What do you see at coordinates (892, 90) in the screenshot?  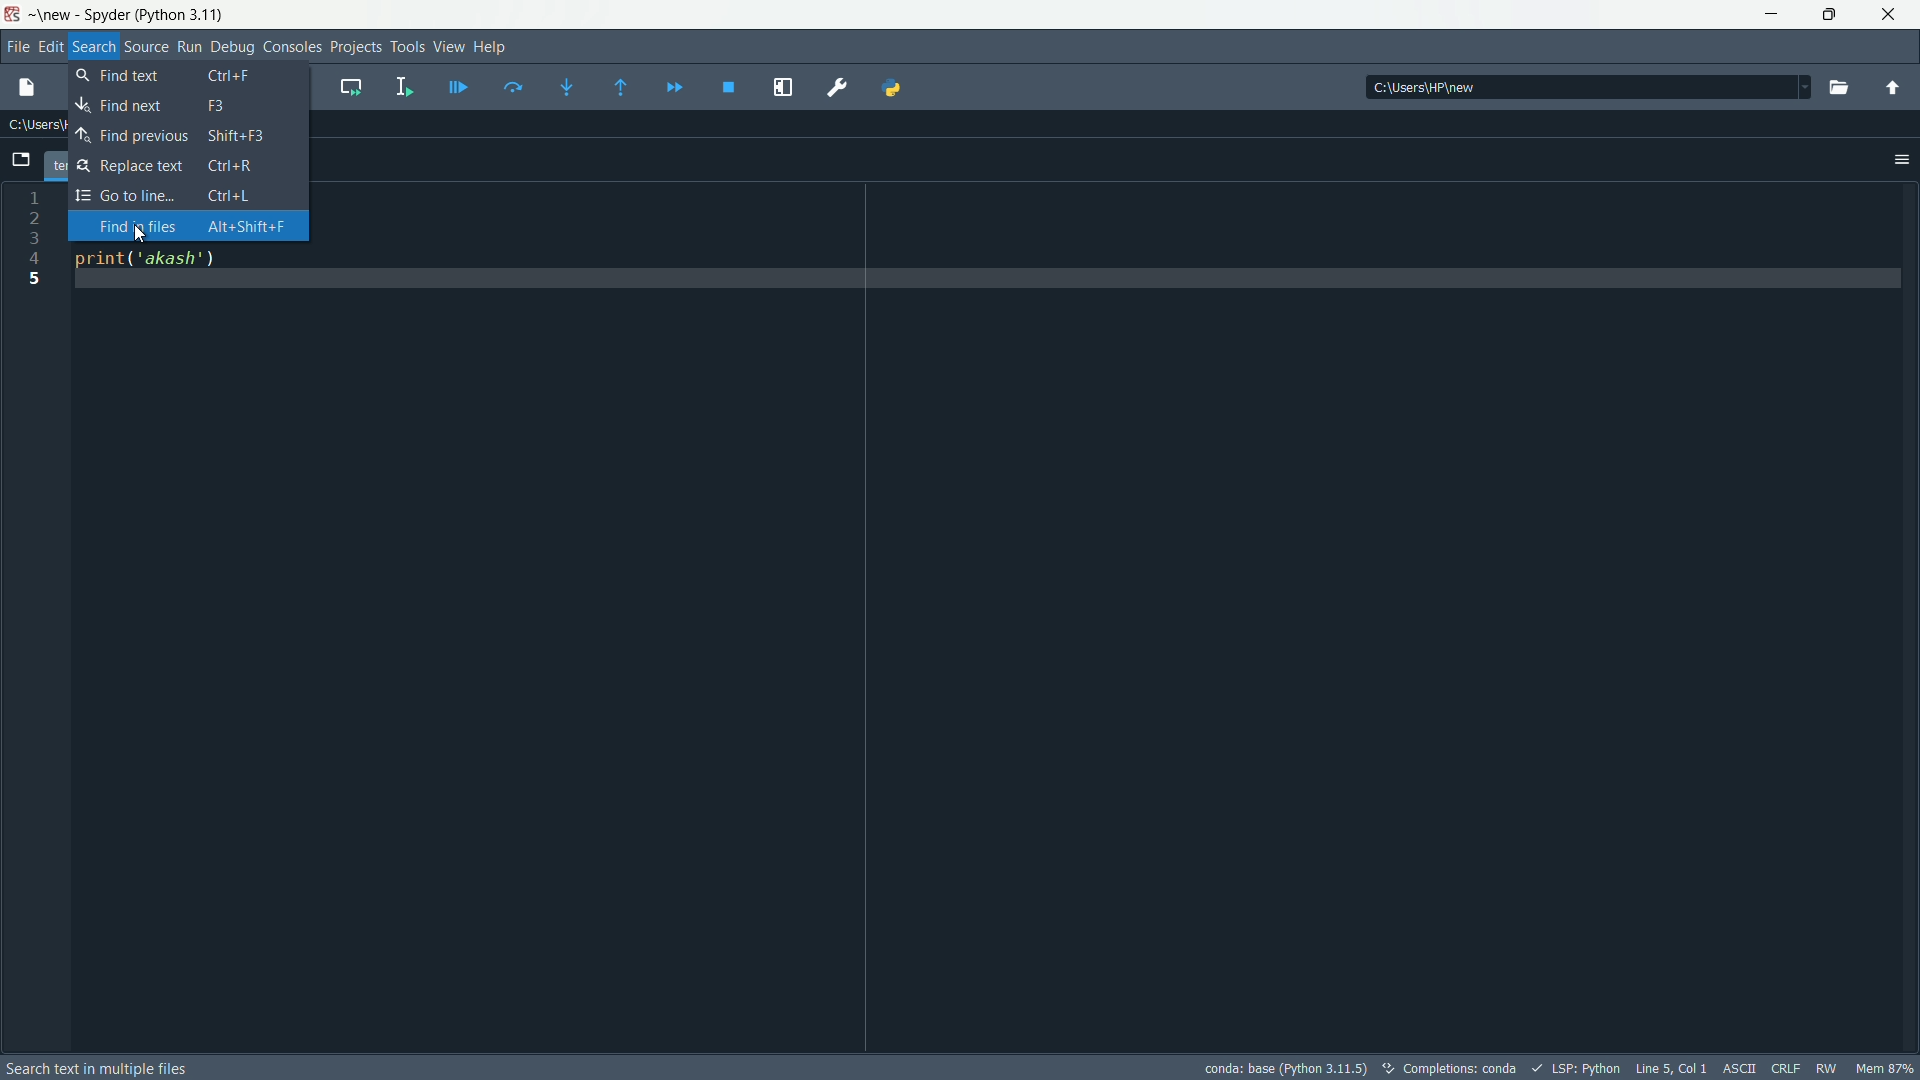 I see `pythonpath manager` at bounding box center [892, 90].